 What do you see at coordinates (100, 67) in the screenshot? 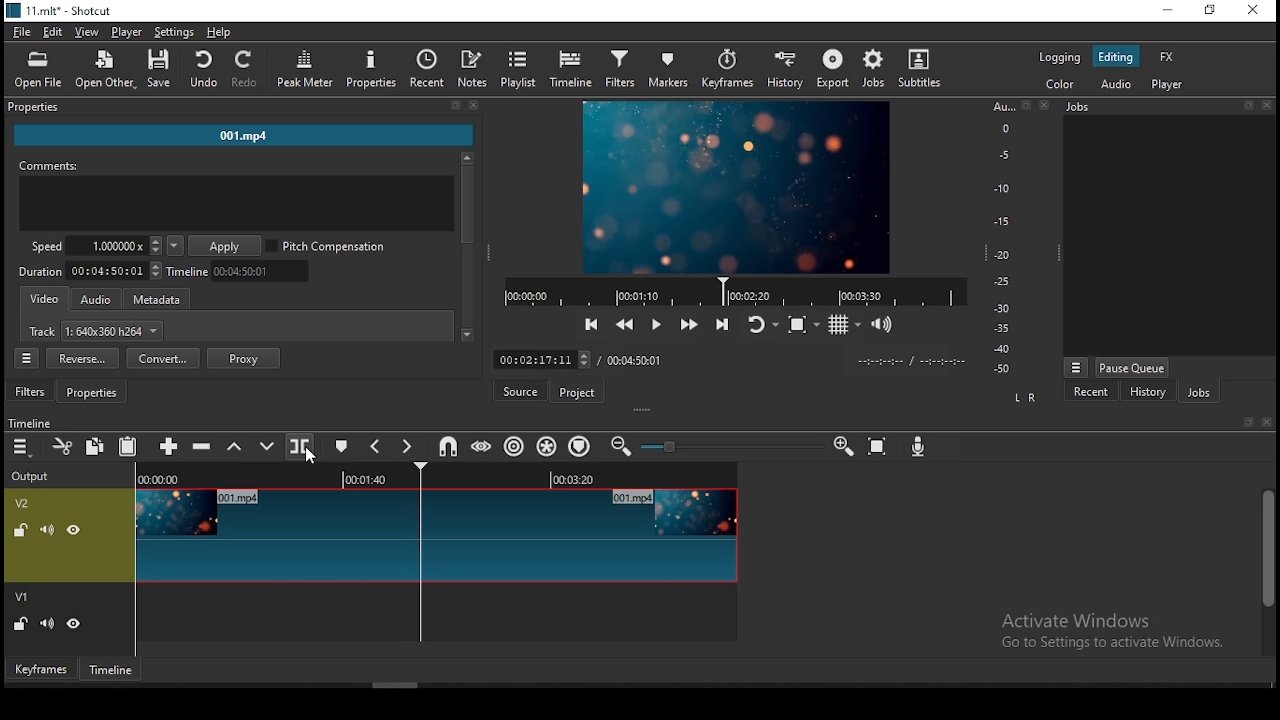
I see `open other` at bounding box center [100, 67].